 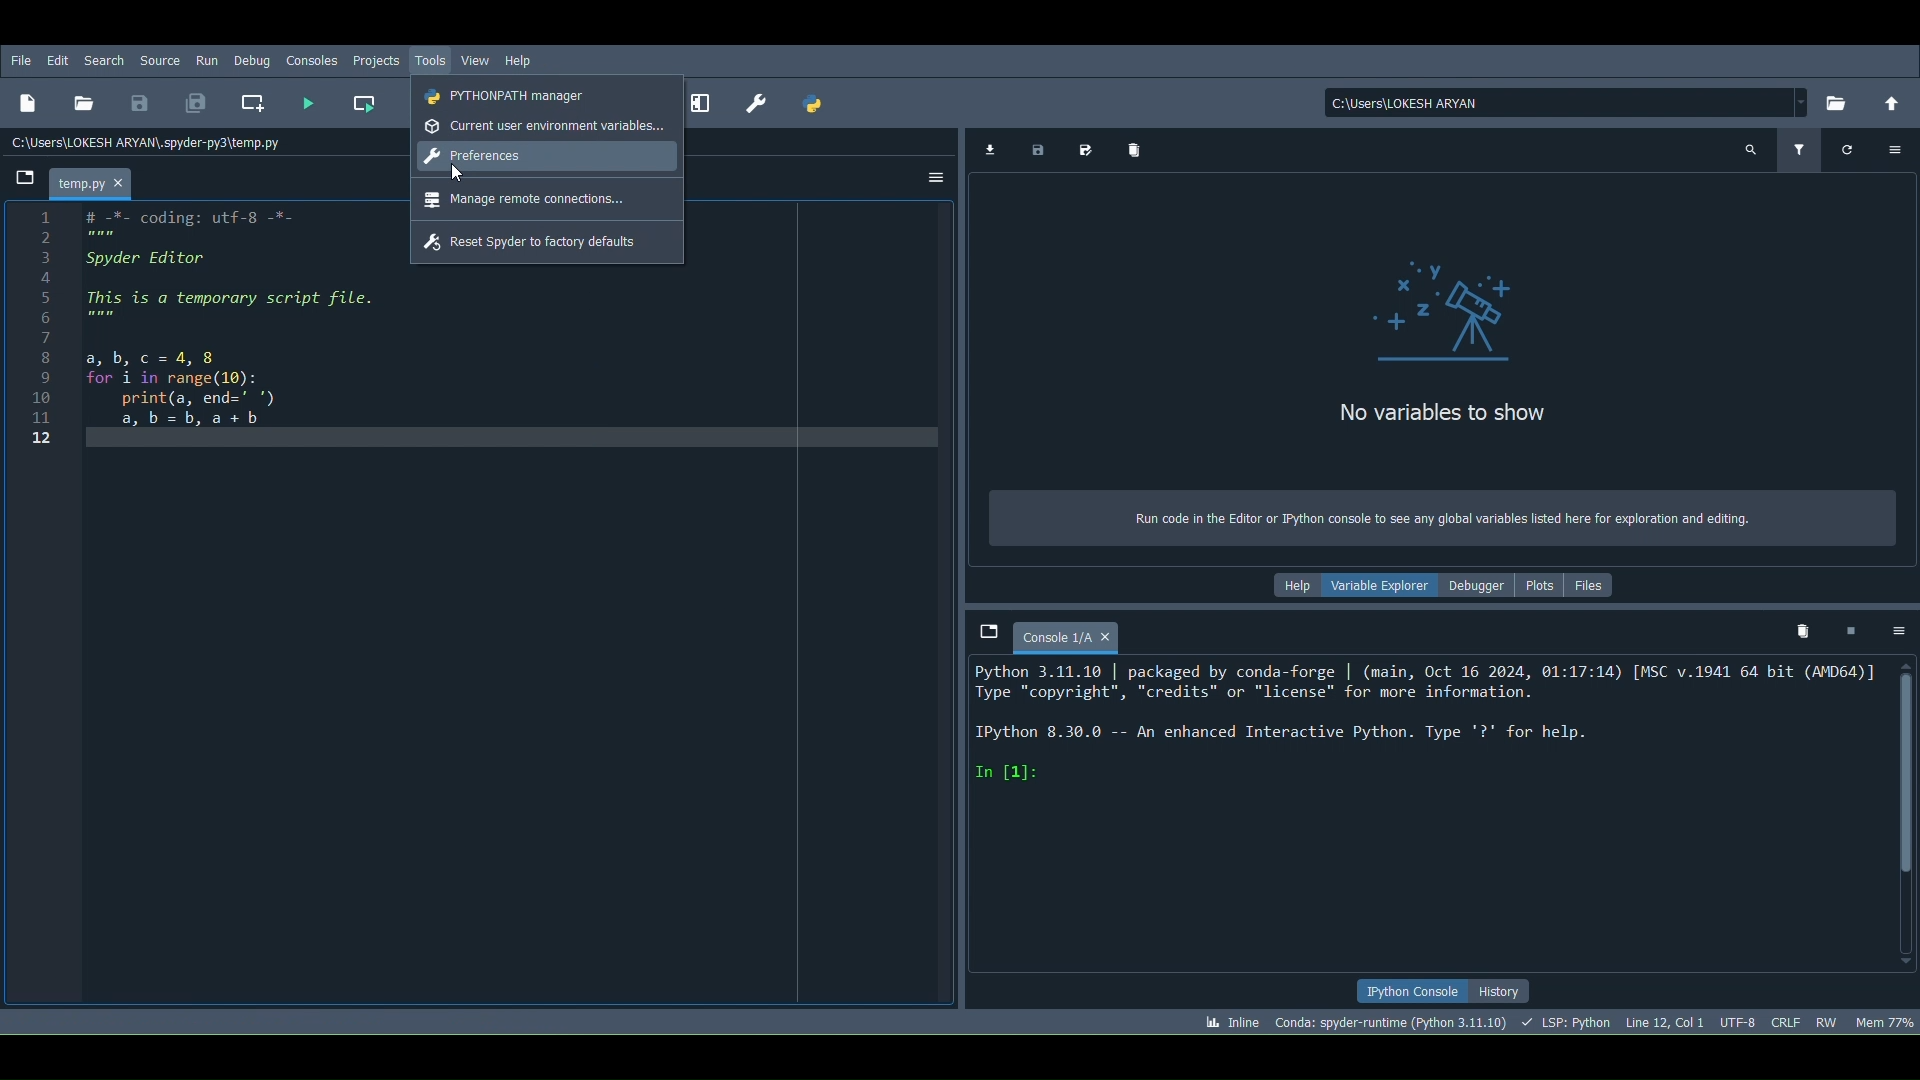 What do you see at coordinates (1393, 1021) in the screenshot?
I see `Version` at bounding box center [1393, 1021].